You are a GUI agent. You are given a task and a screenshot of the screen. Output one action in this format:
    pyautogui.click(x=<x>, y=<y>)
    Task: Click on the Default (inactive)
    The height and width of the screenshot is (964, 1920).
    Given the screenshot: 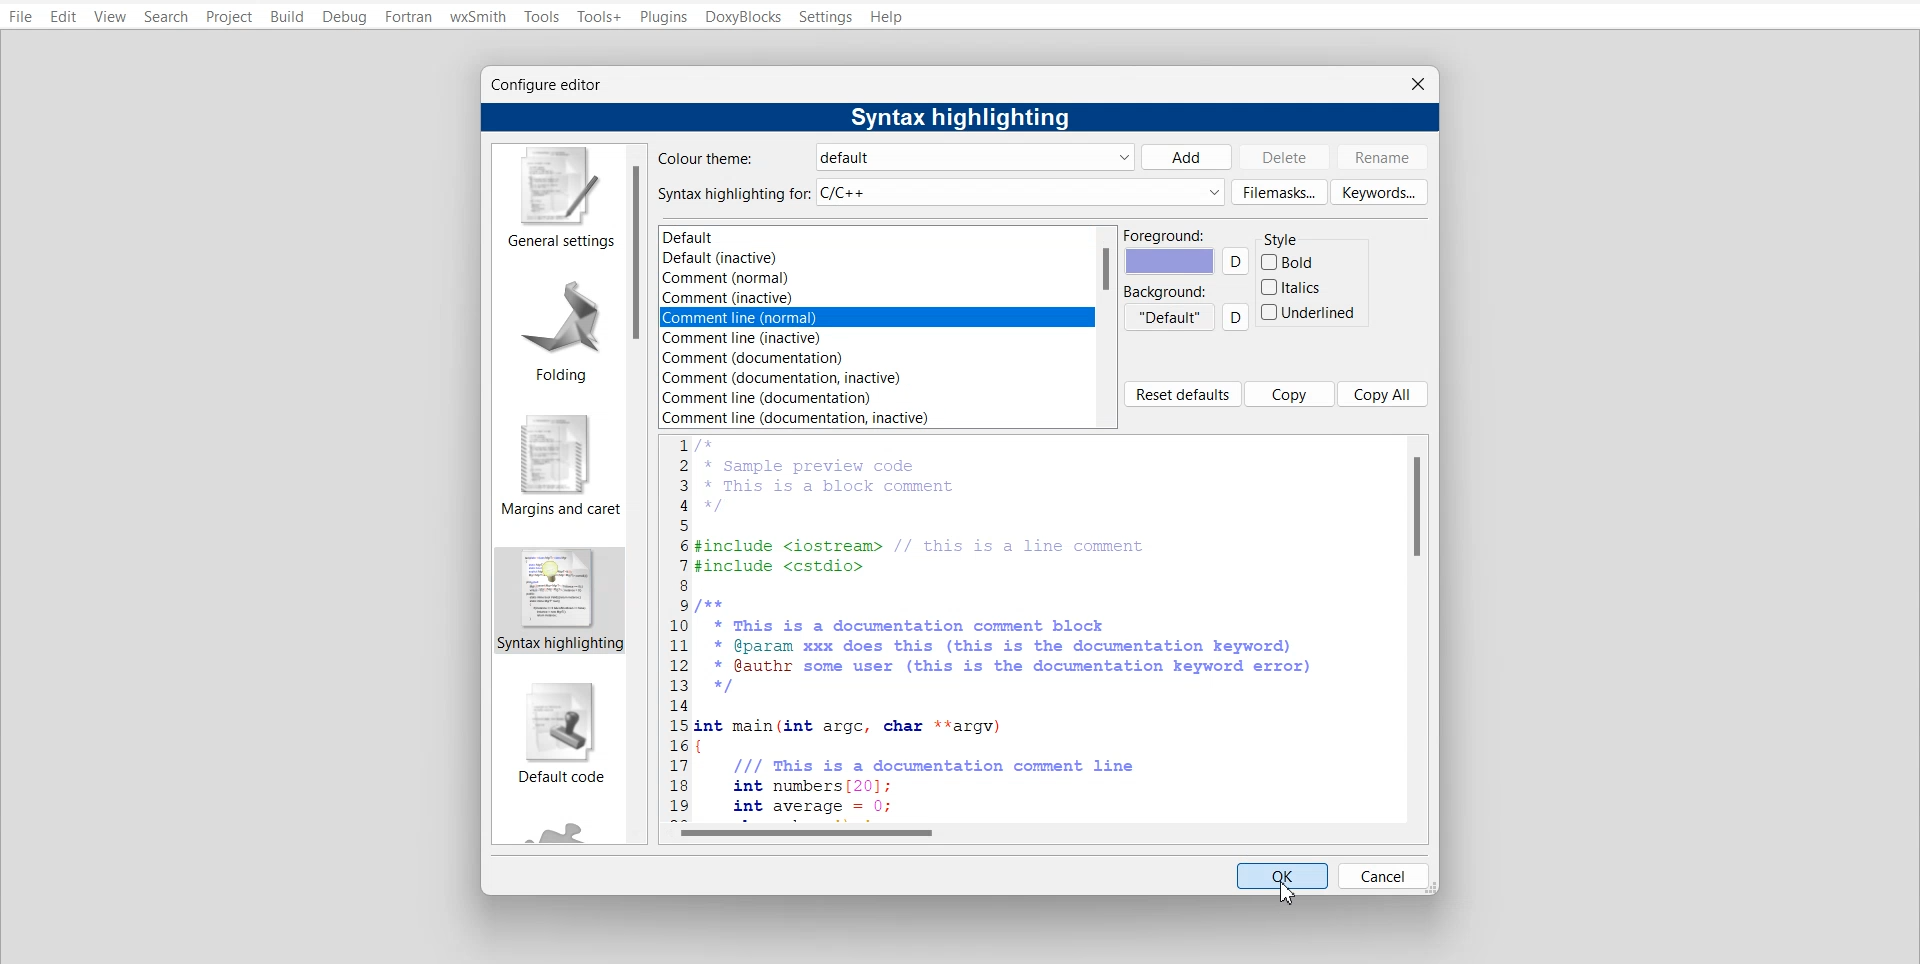 What is the action you would take?
    pyautogui.click(x=796, y=258)
    